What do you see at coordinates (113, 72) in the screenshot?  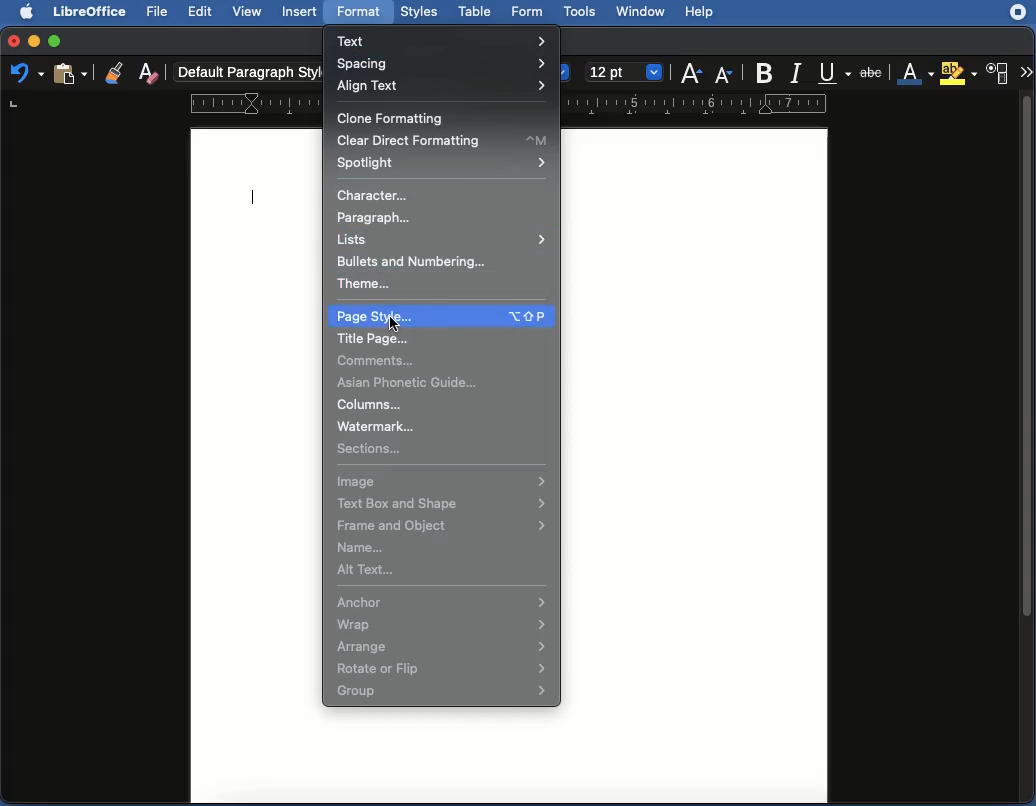 I see `Clone formatting` at bounding box center [113, 72].